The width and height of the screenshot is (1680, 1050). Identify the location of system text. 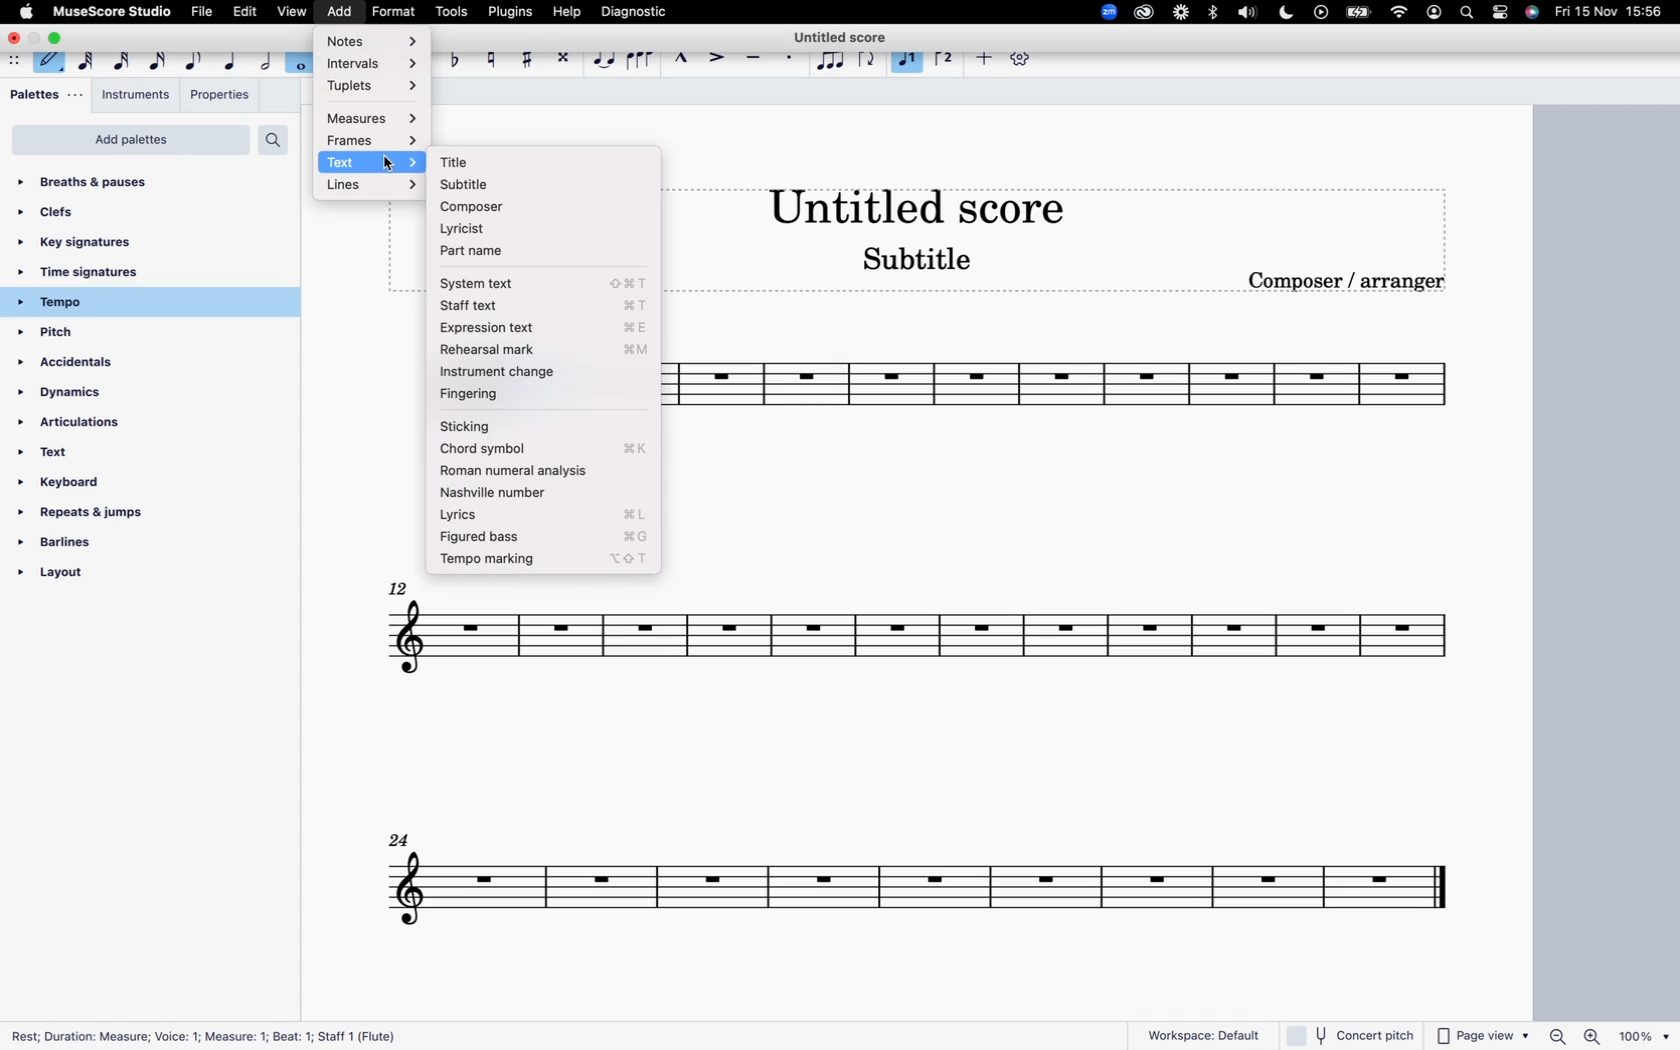
(543, 282).